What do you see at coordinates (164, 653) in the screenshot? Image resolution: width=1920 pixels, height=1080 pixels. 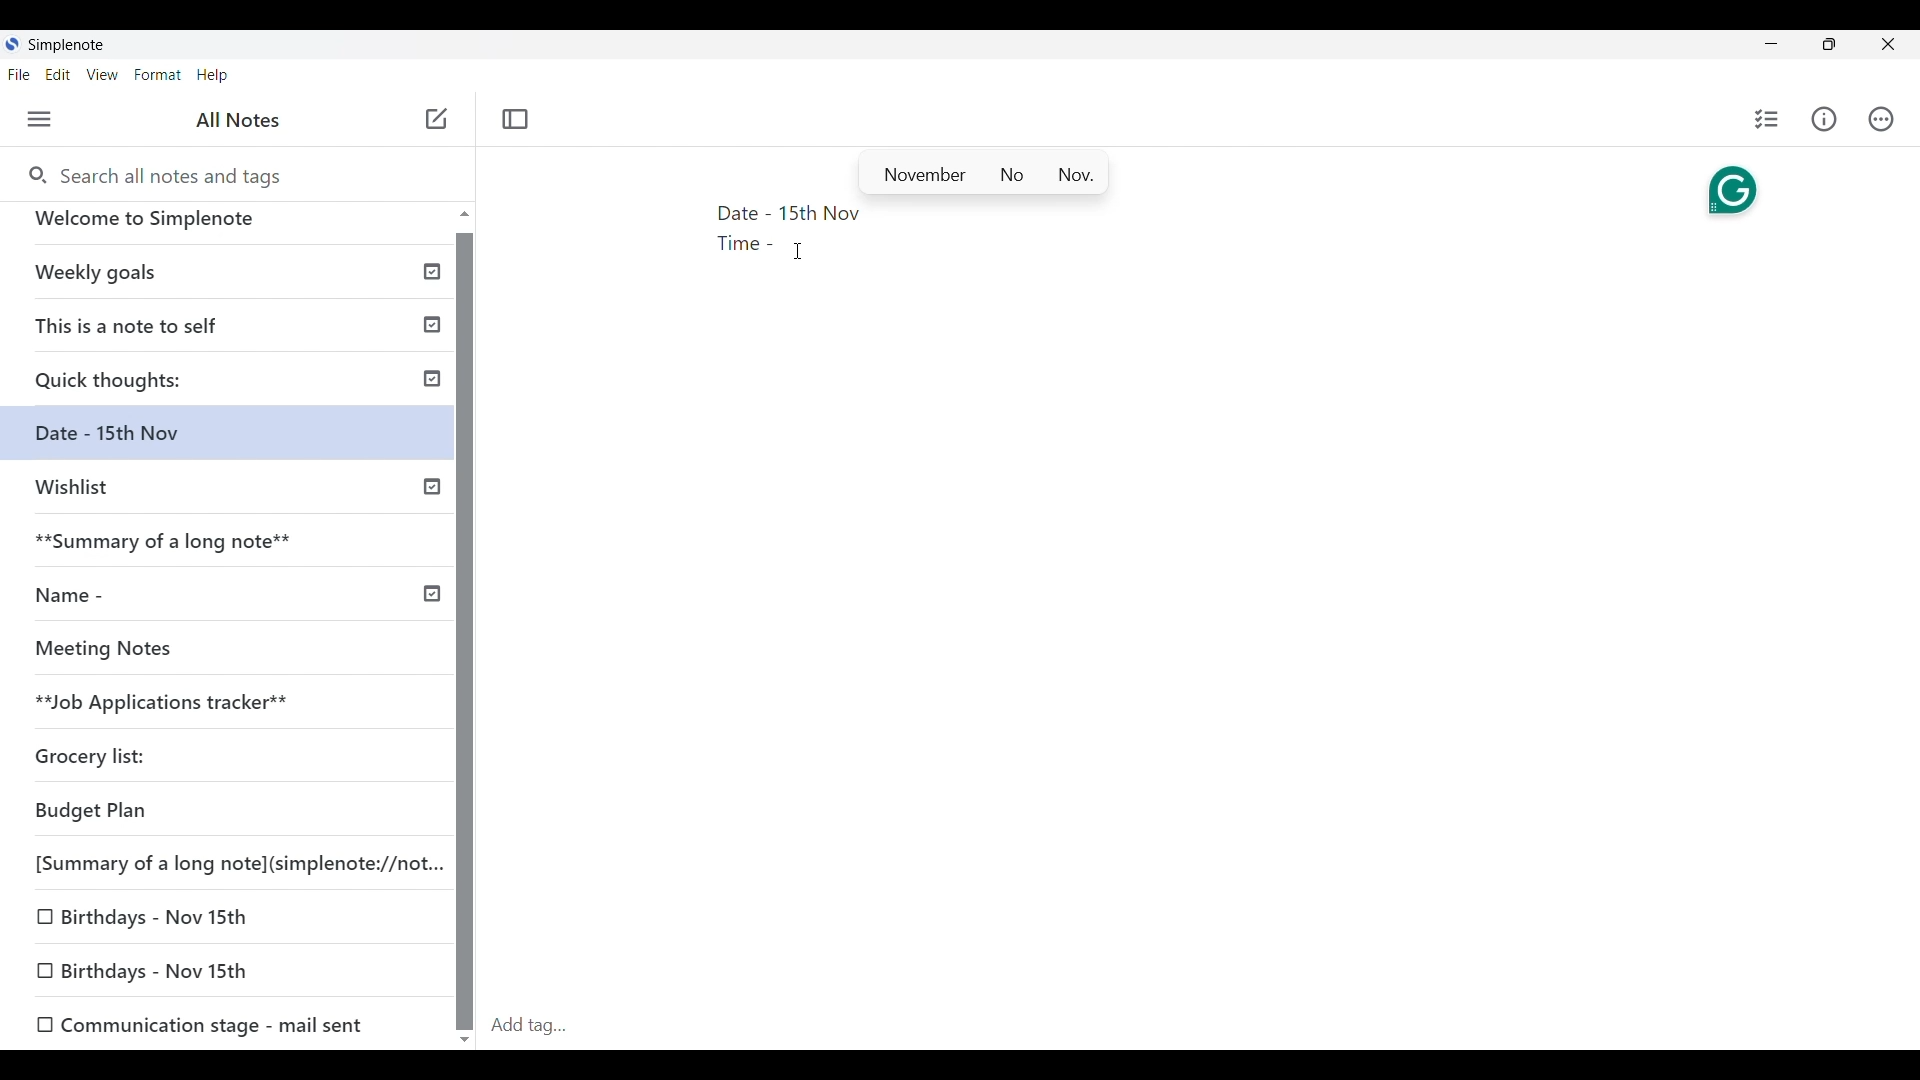 I see `Unpublished note` at bounding box center [164, 653].